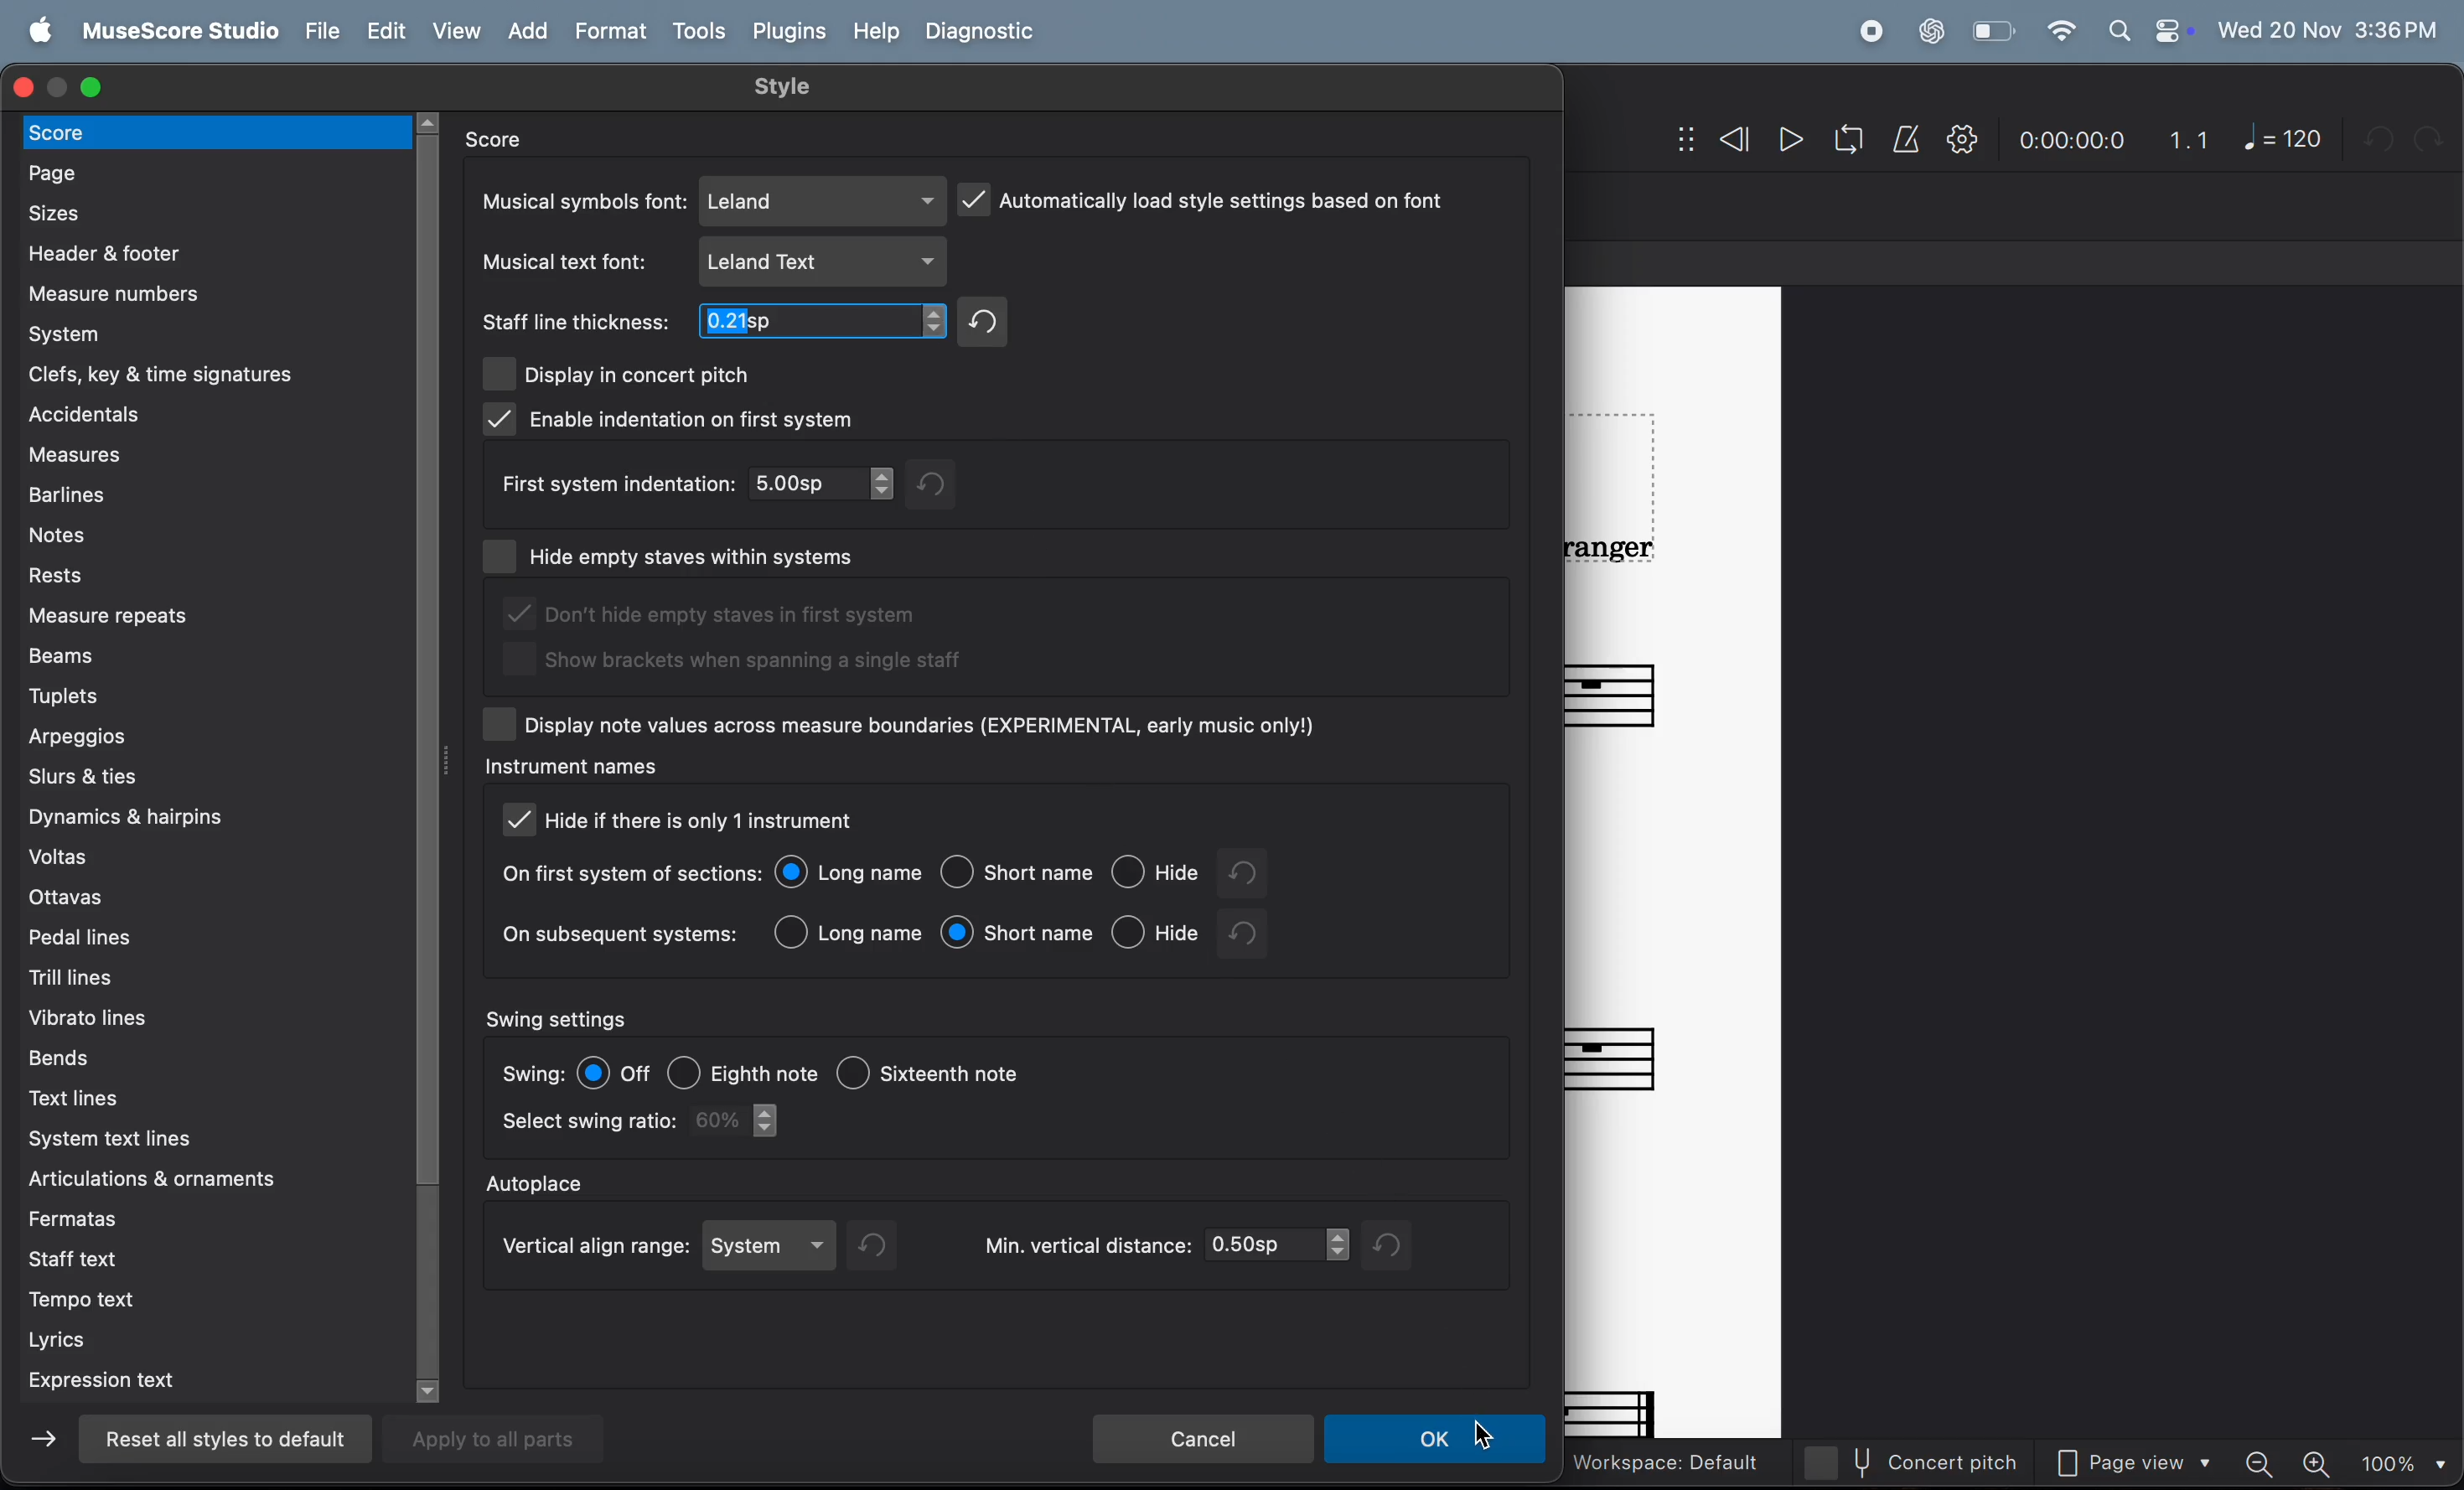  Describe the element at coordinates (208, 211) in the screenshot. I see `sizes` at that location.